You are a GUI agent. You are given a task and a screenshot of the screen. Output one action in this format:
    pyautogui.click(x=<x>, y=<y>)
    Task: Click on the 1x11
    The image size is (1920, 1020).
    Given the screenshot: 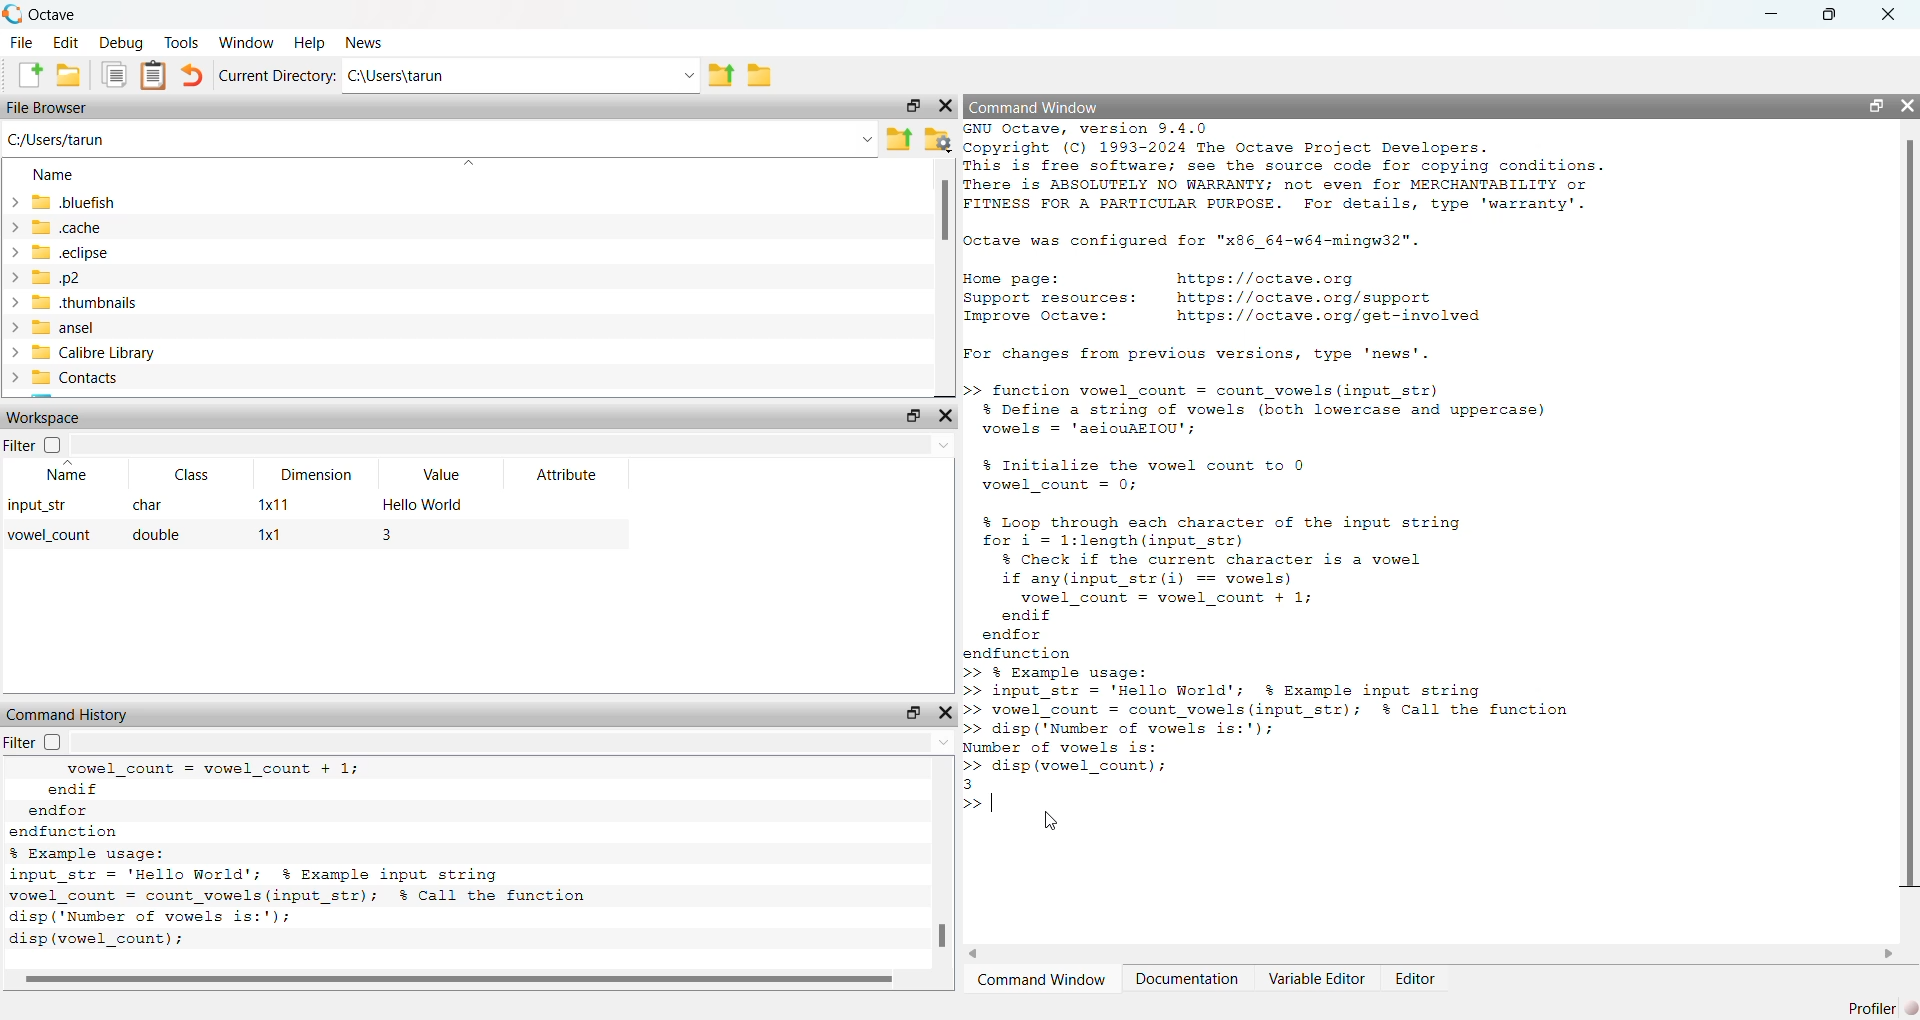 What is the action you would take?
    pyautogui.click(x=274, y=506)
    